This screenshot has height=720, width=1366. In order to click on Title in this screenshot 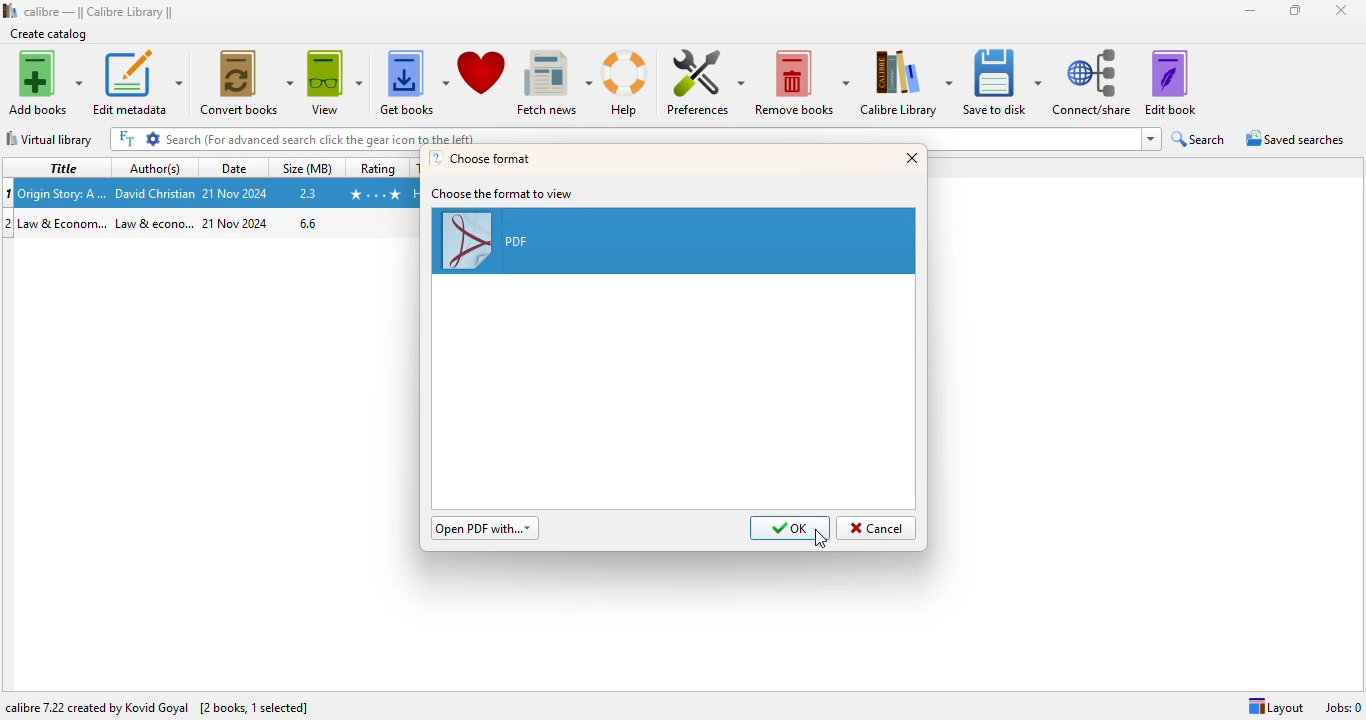, I will do `click(64, 224)`.